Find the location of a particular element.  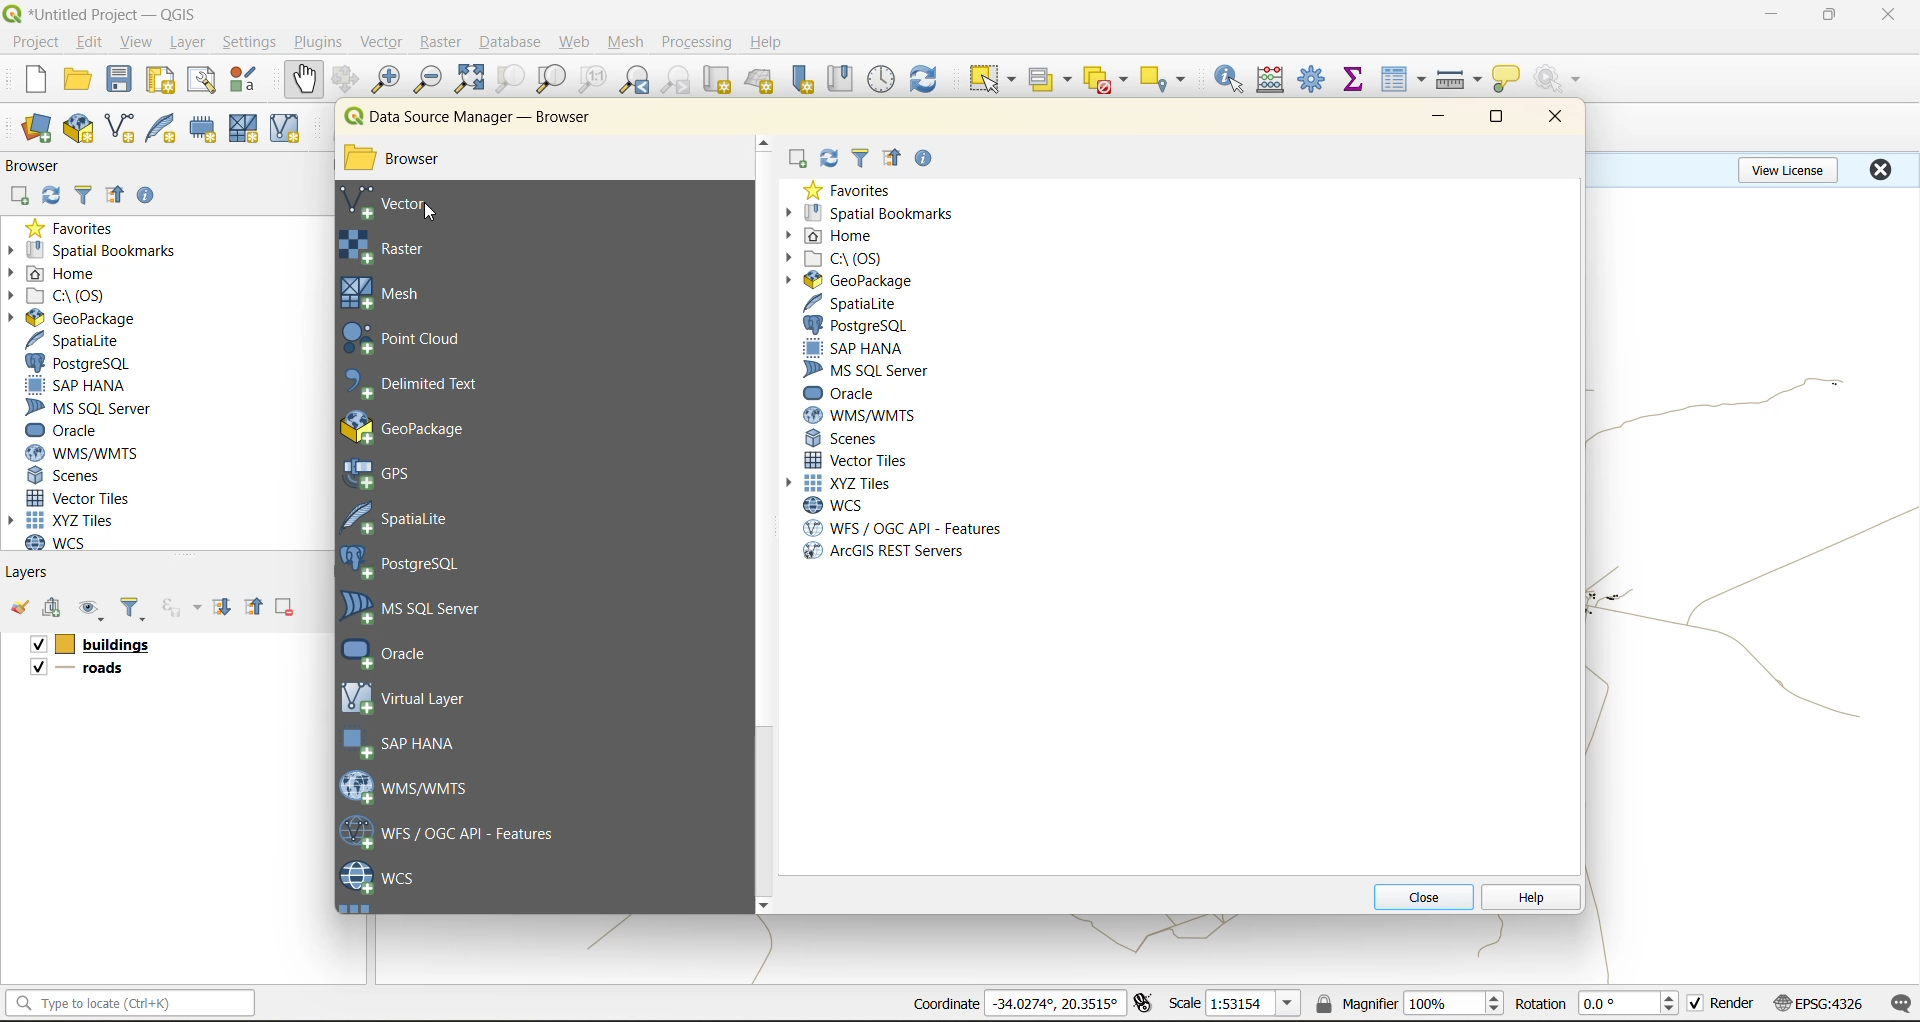

wfs/ogc api feaures is located at coordinates (459, 832).